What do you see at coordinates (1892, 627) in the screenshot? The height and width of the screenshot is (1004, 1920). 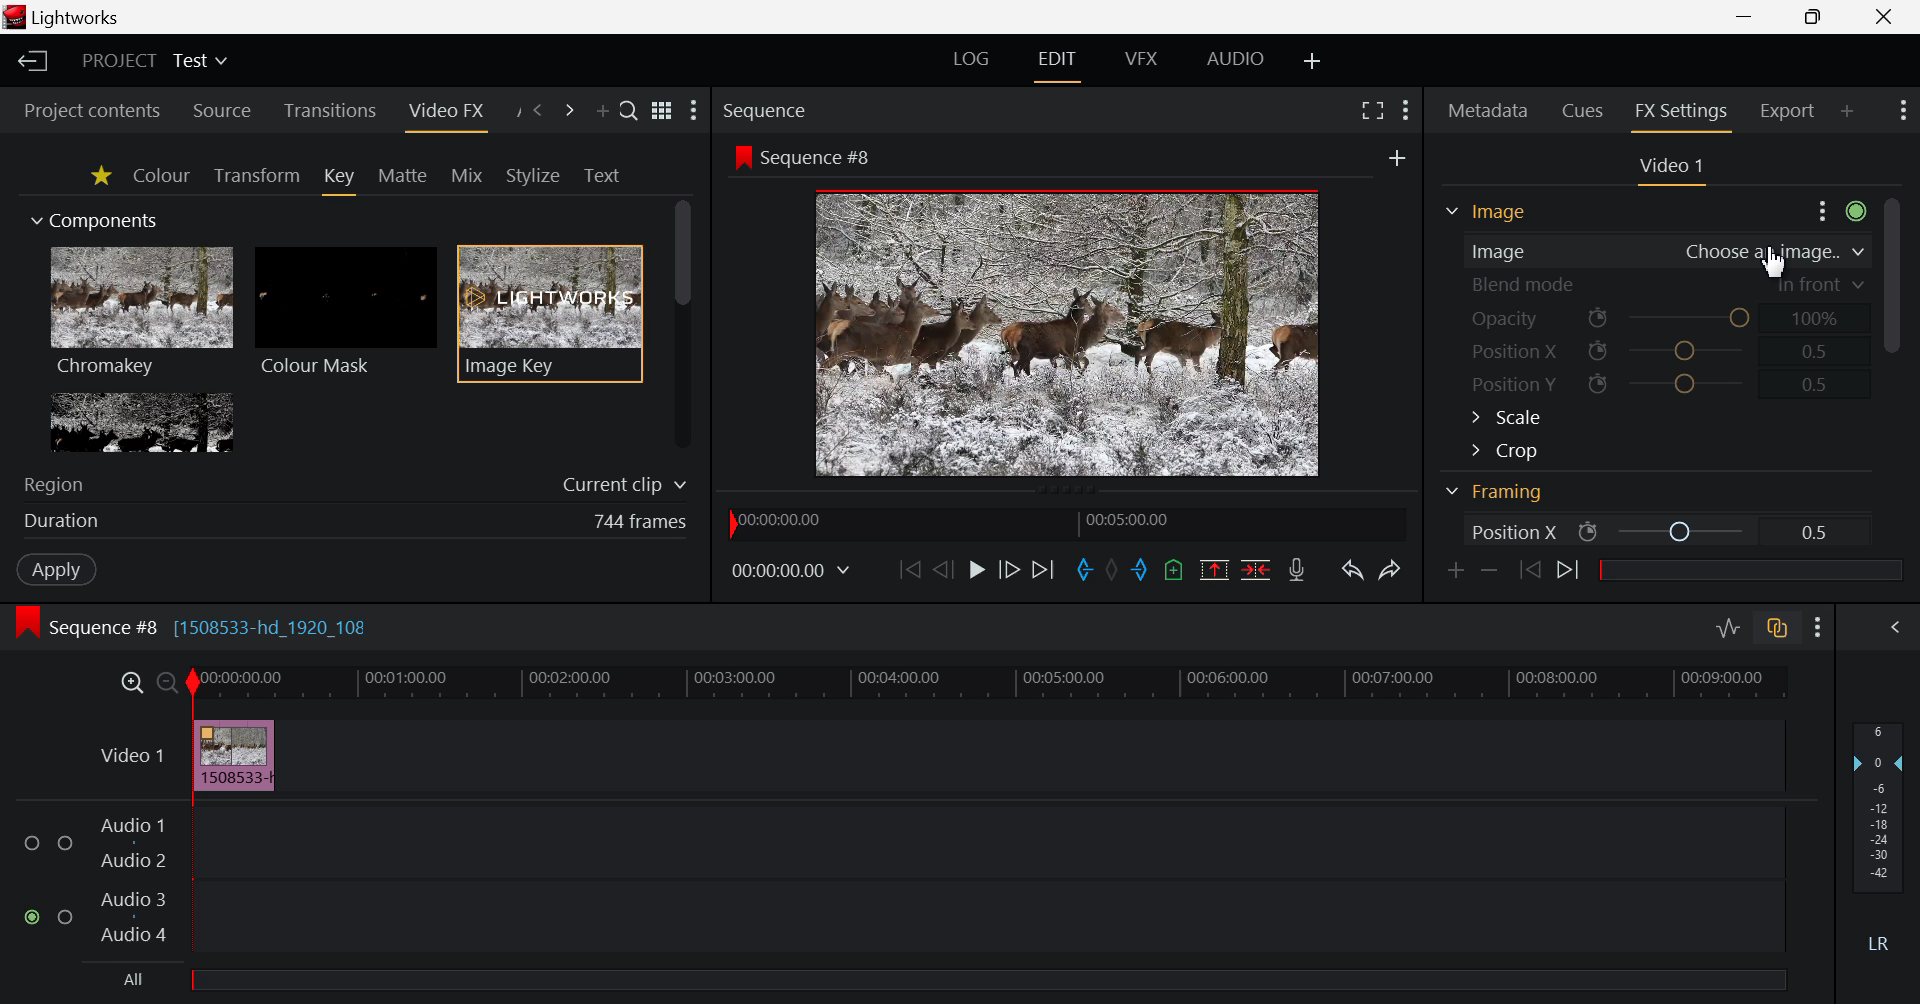 I see `Show Audio Mix` at bounding box center [1892, 627].